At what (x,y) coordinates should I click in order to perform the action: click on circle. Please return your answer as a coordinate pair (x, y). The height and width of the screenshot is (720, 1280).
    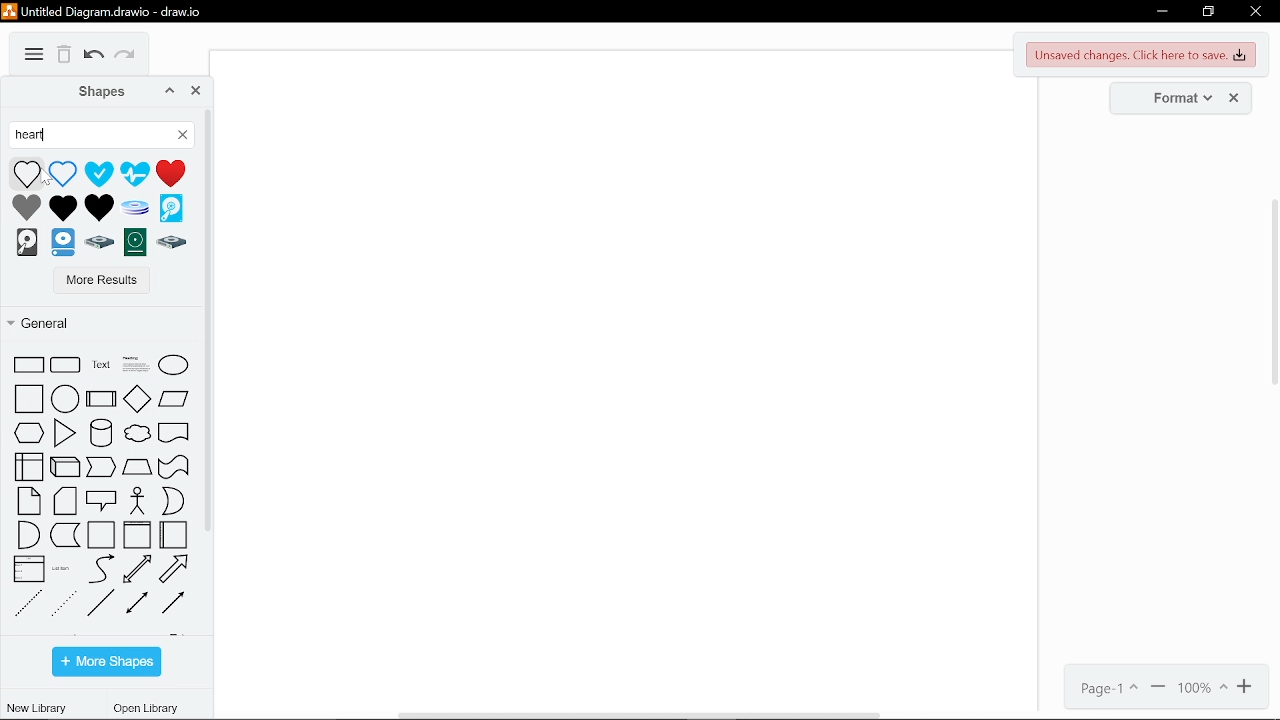
    Looking at the image, I should click on (66, 397).